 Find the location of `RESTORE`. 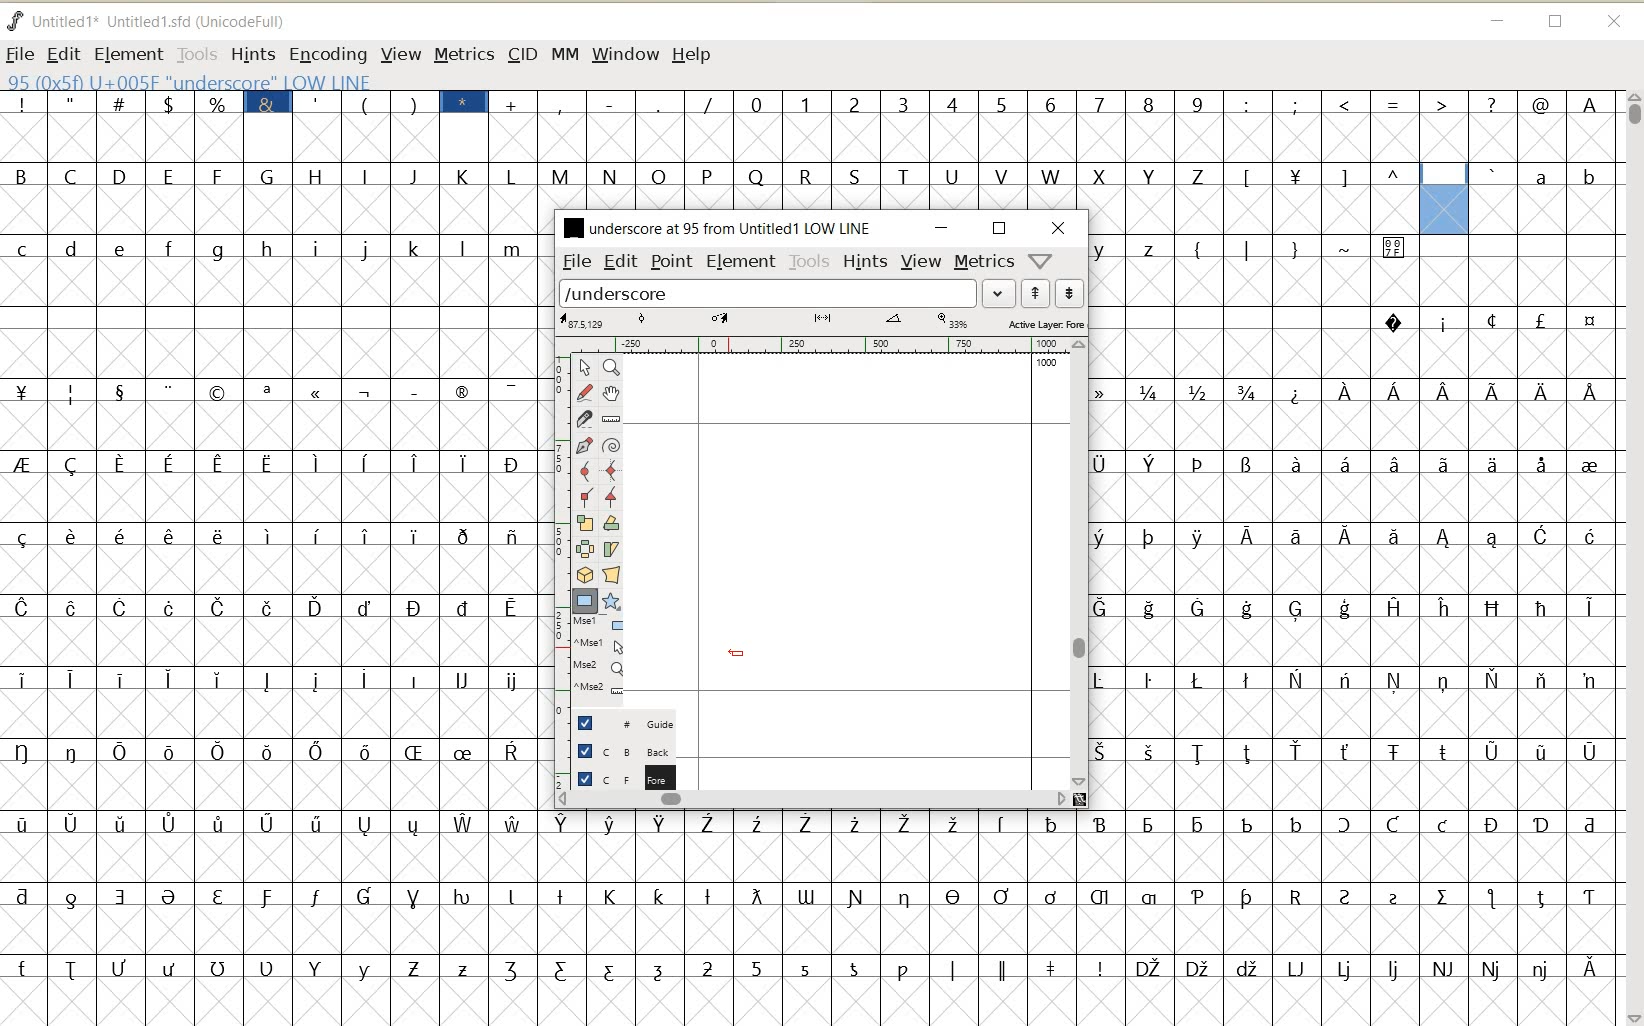

RESTORE is located at coordinates (1556, 23).